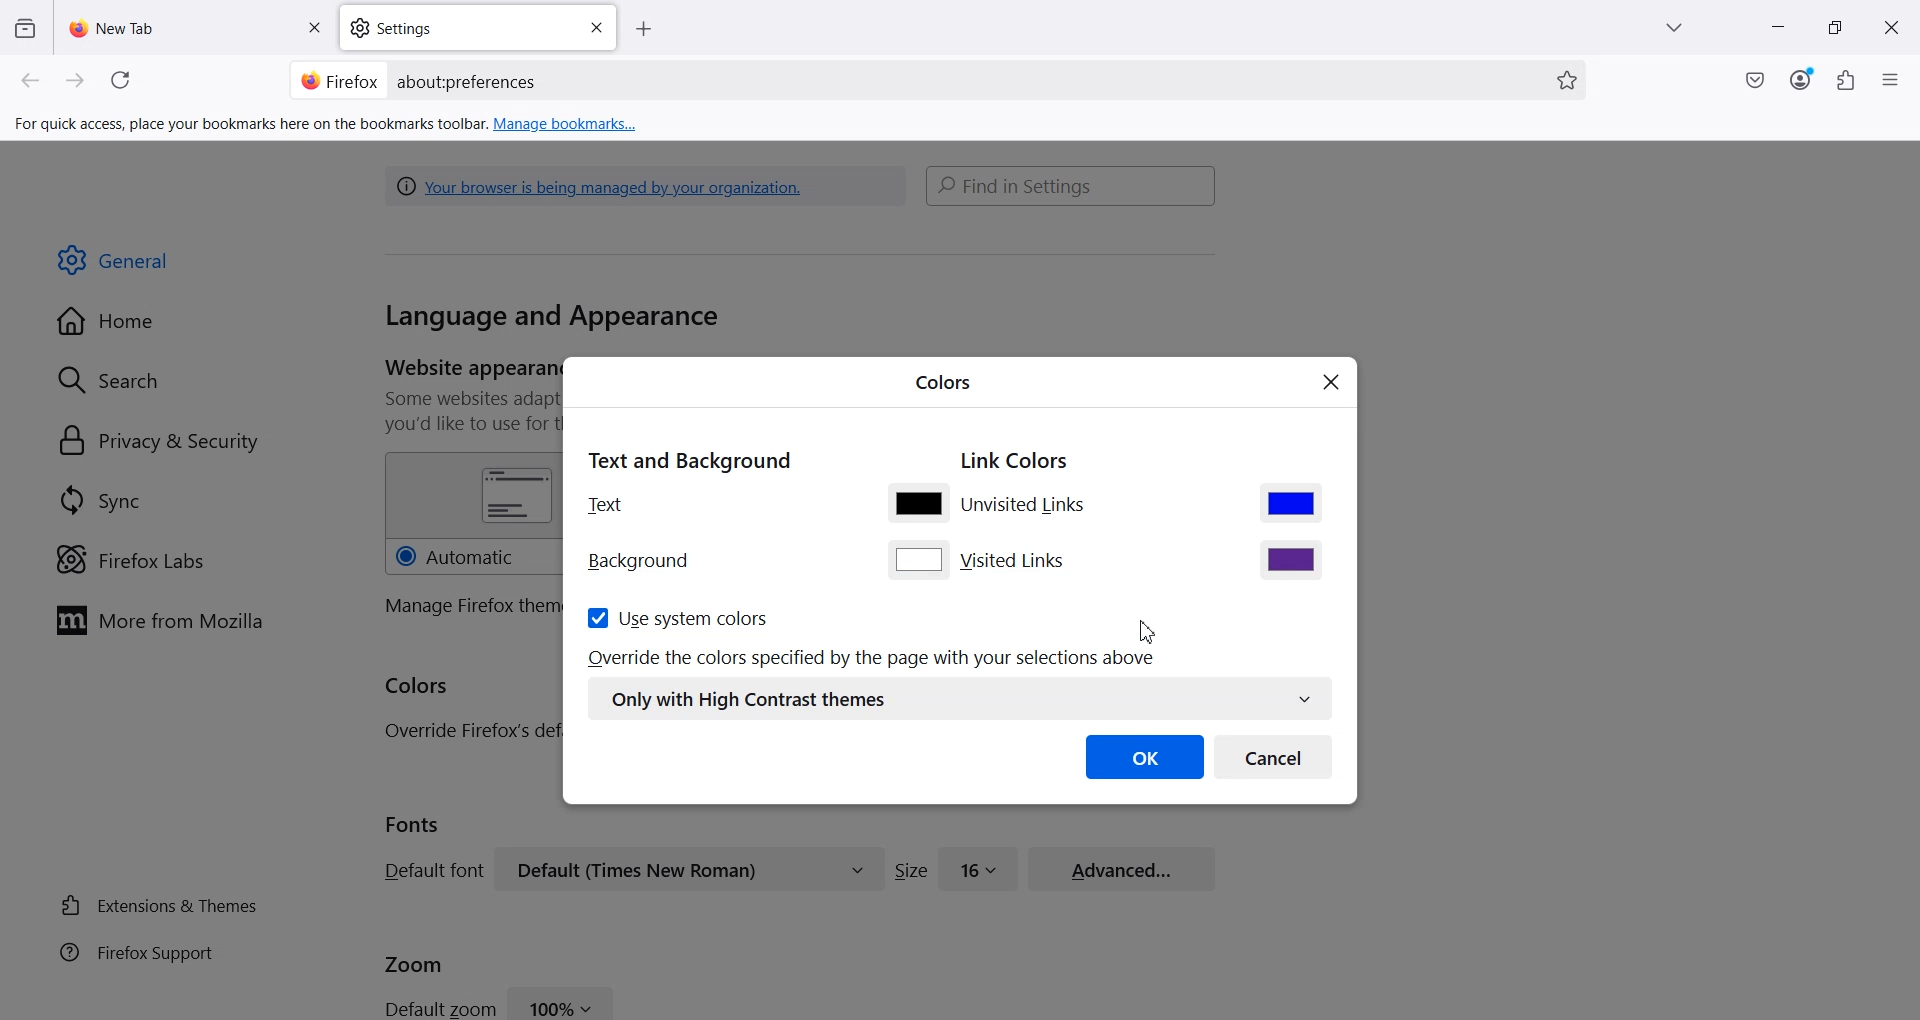 The height and width of the screenshot is (1020, 1920). Describe the element at coordinates (1153, 628) in the screenshot. I see `Cursor` at that location.